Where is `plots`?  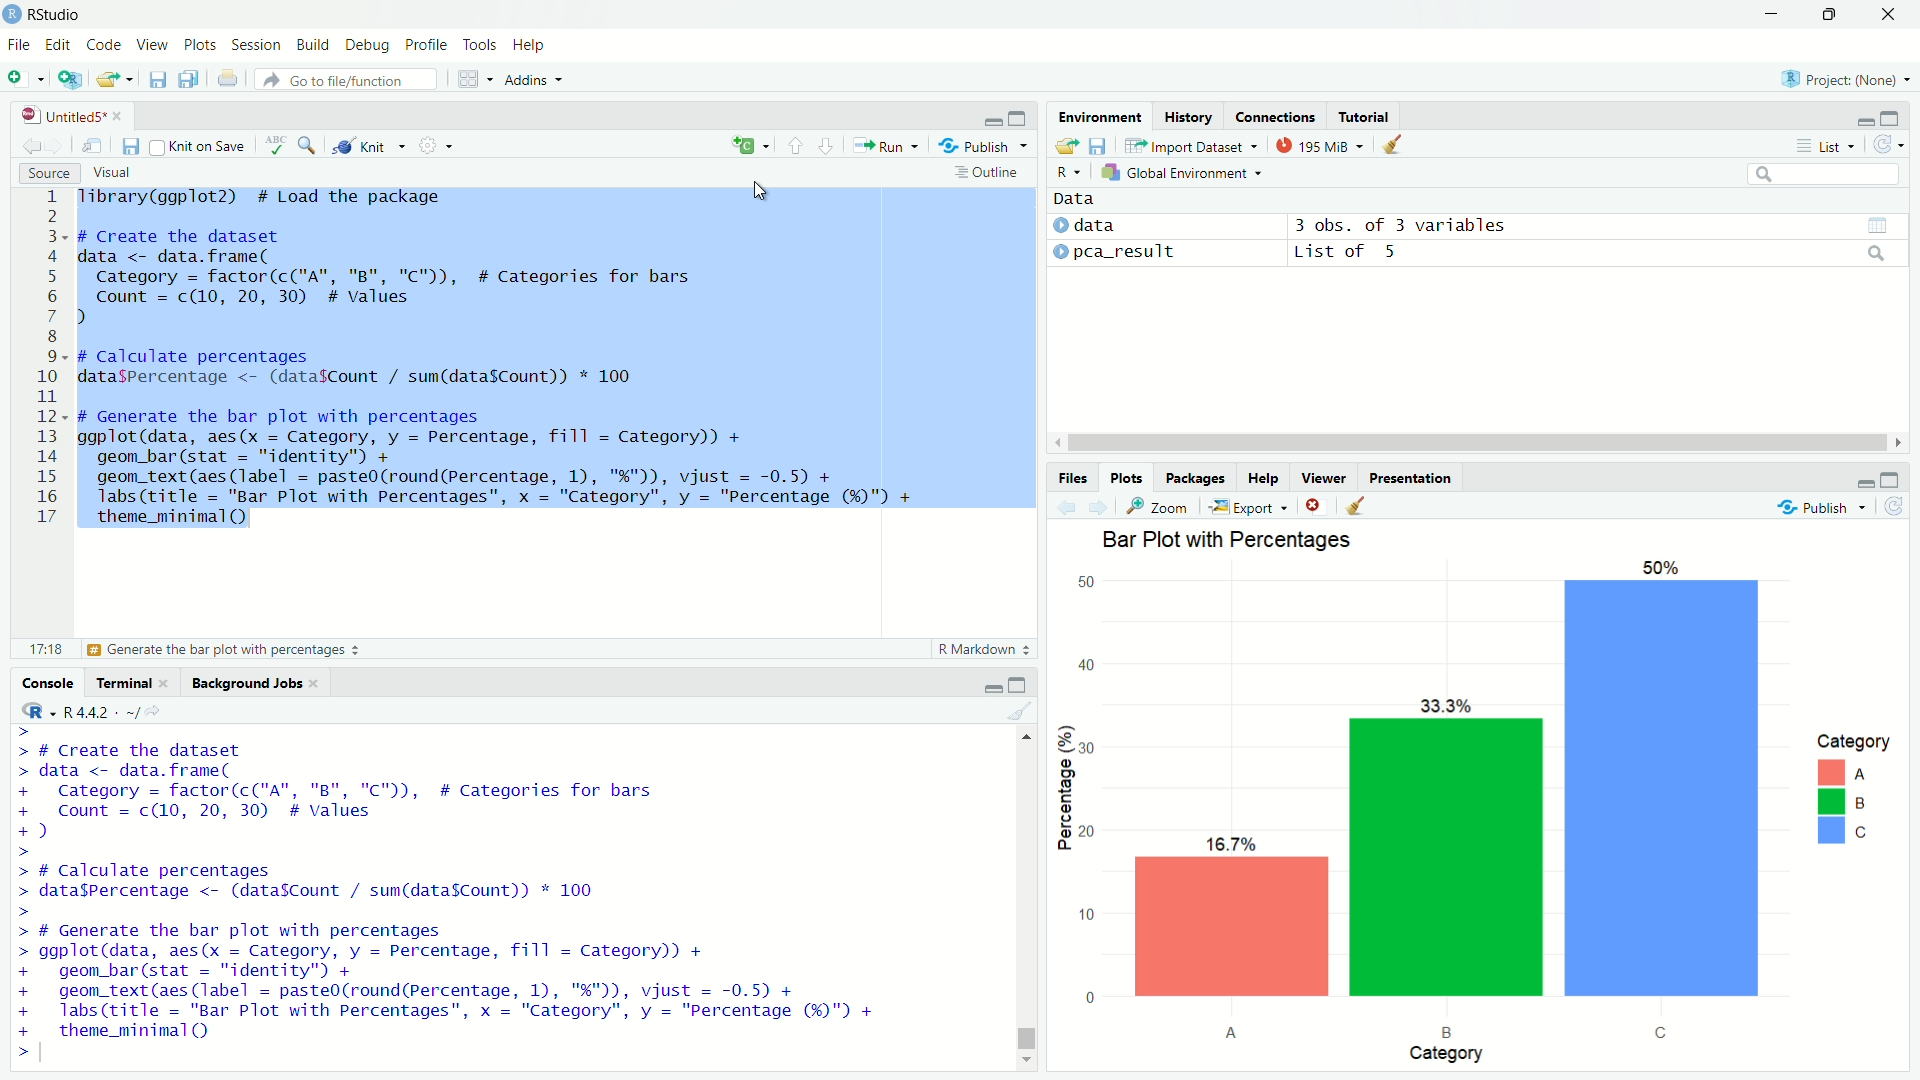 plots is located at coordinates (202, 46).